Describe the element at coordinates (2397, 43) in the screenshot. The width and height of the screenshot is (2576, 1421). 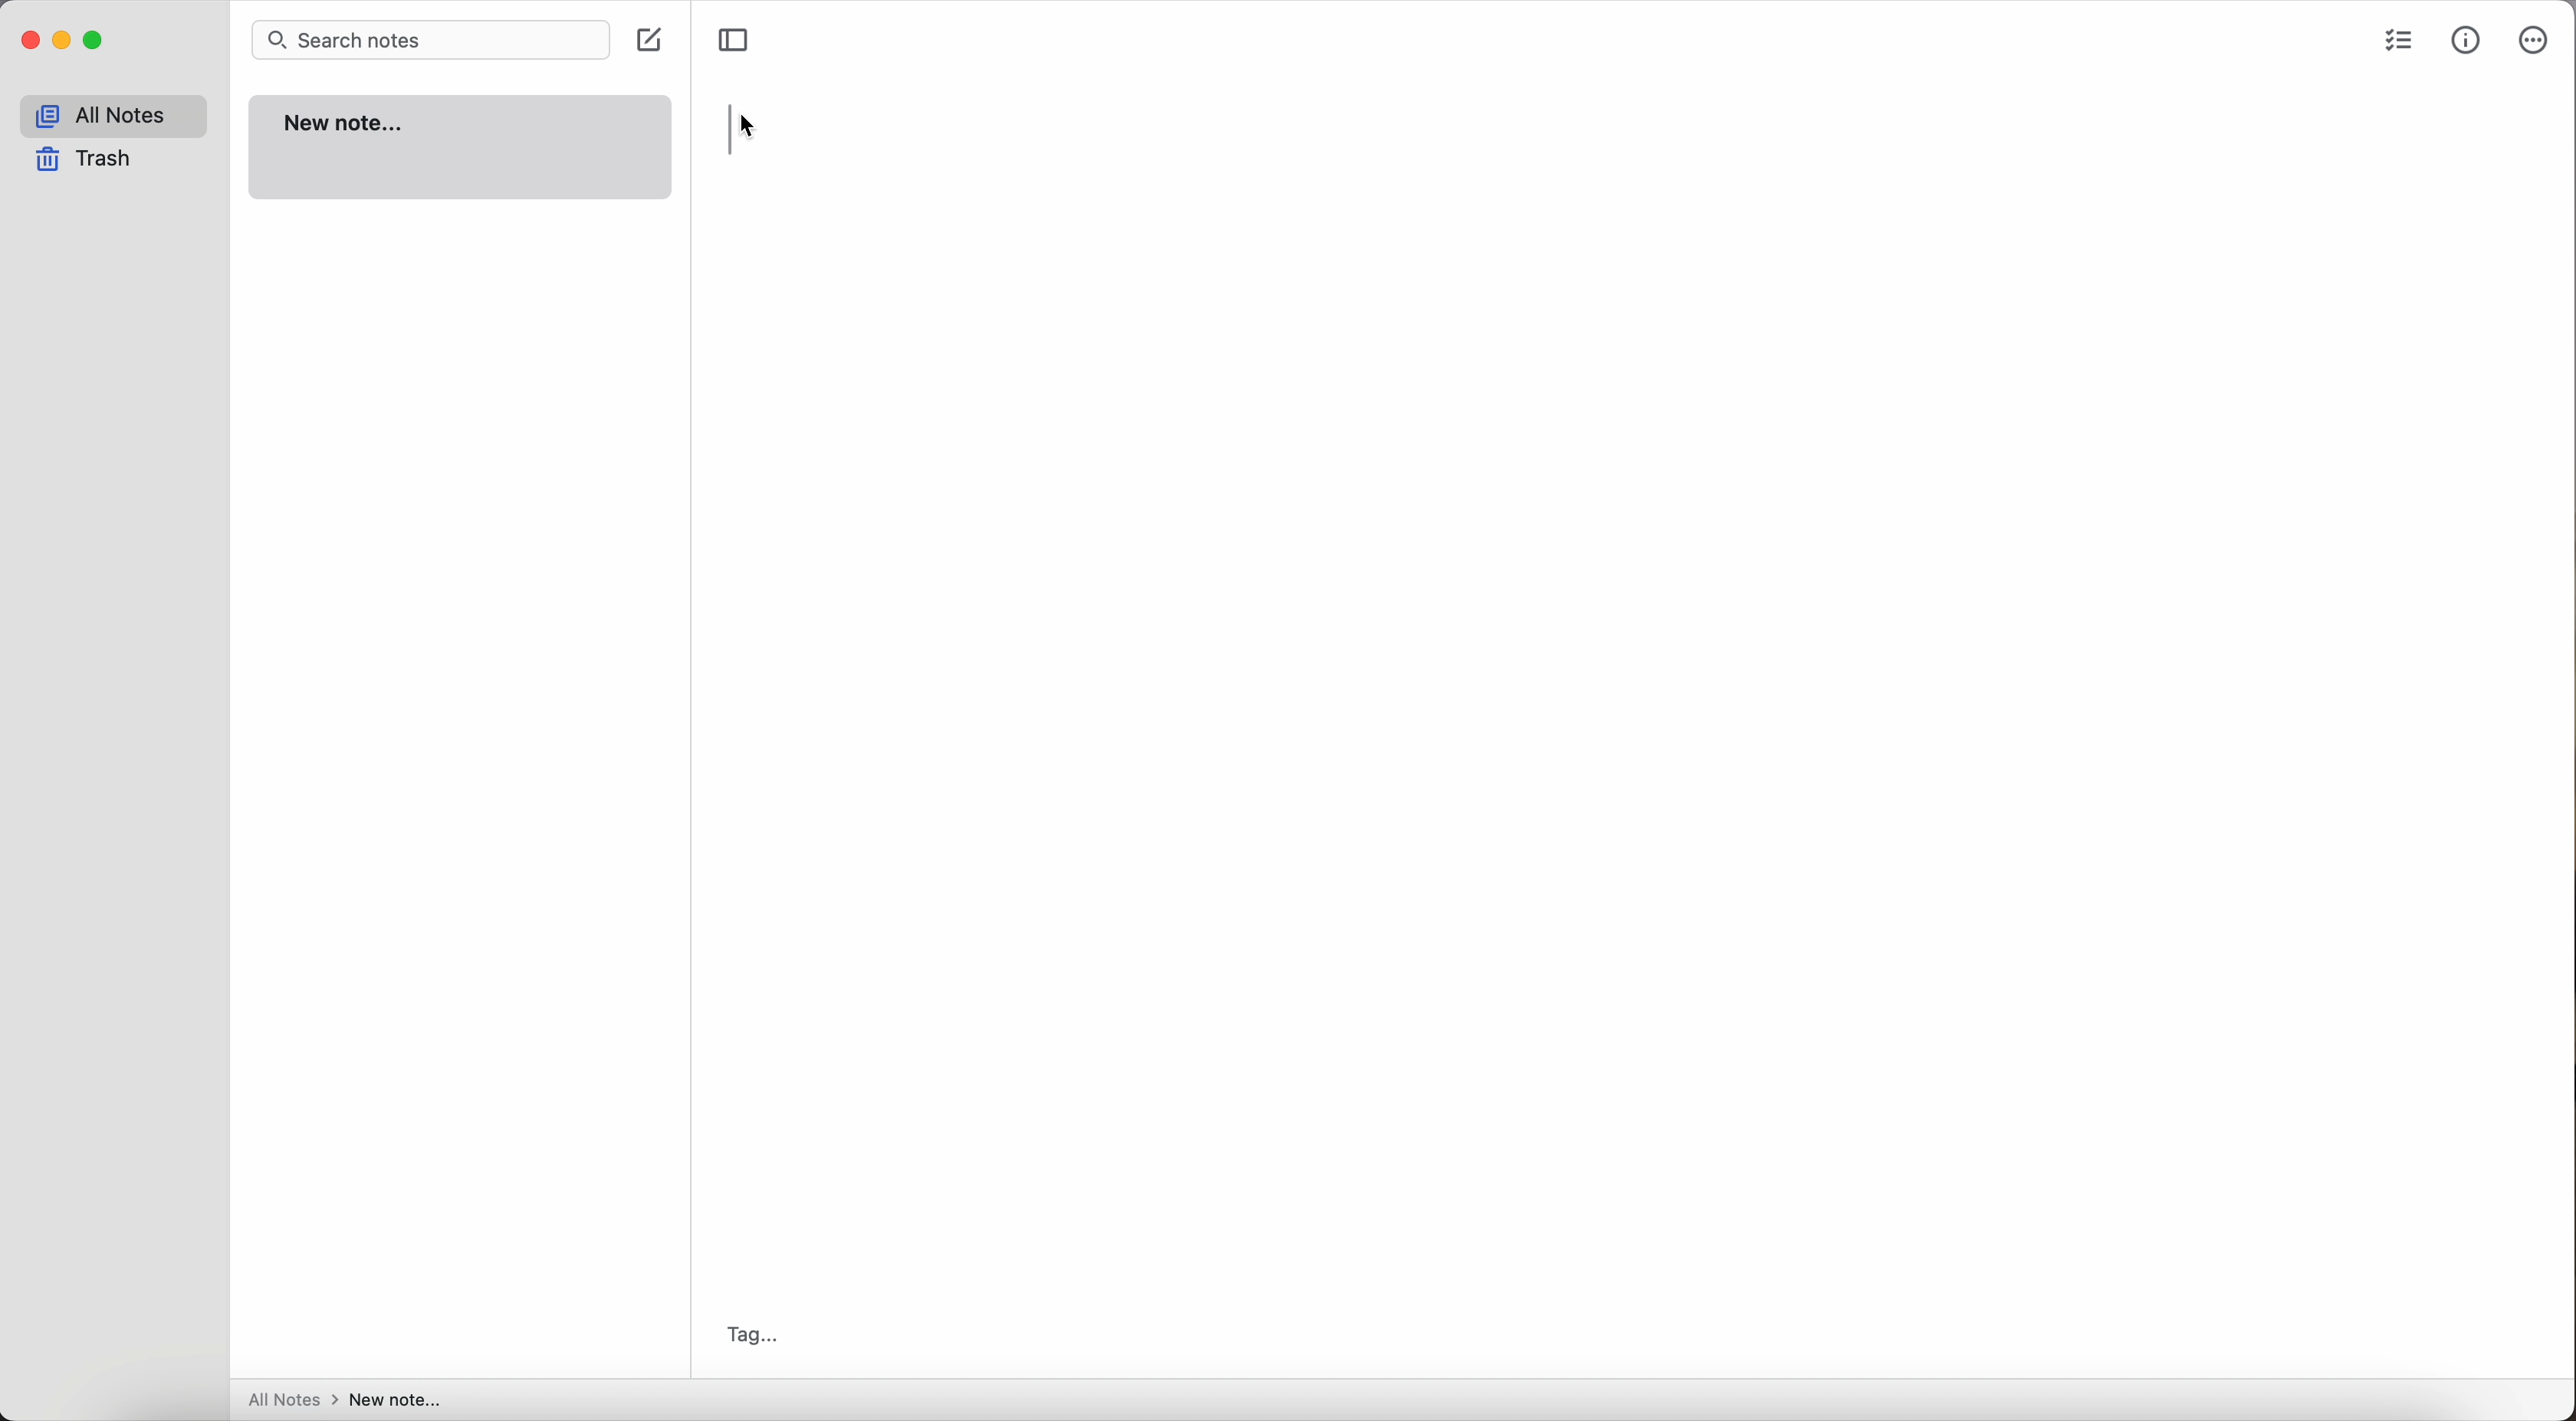
I see `check list` at that location.